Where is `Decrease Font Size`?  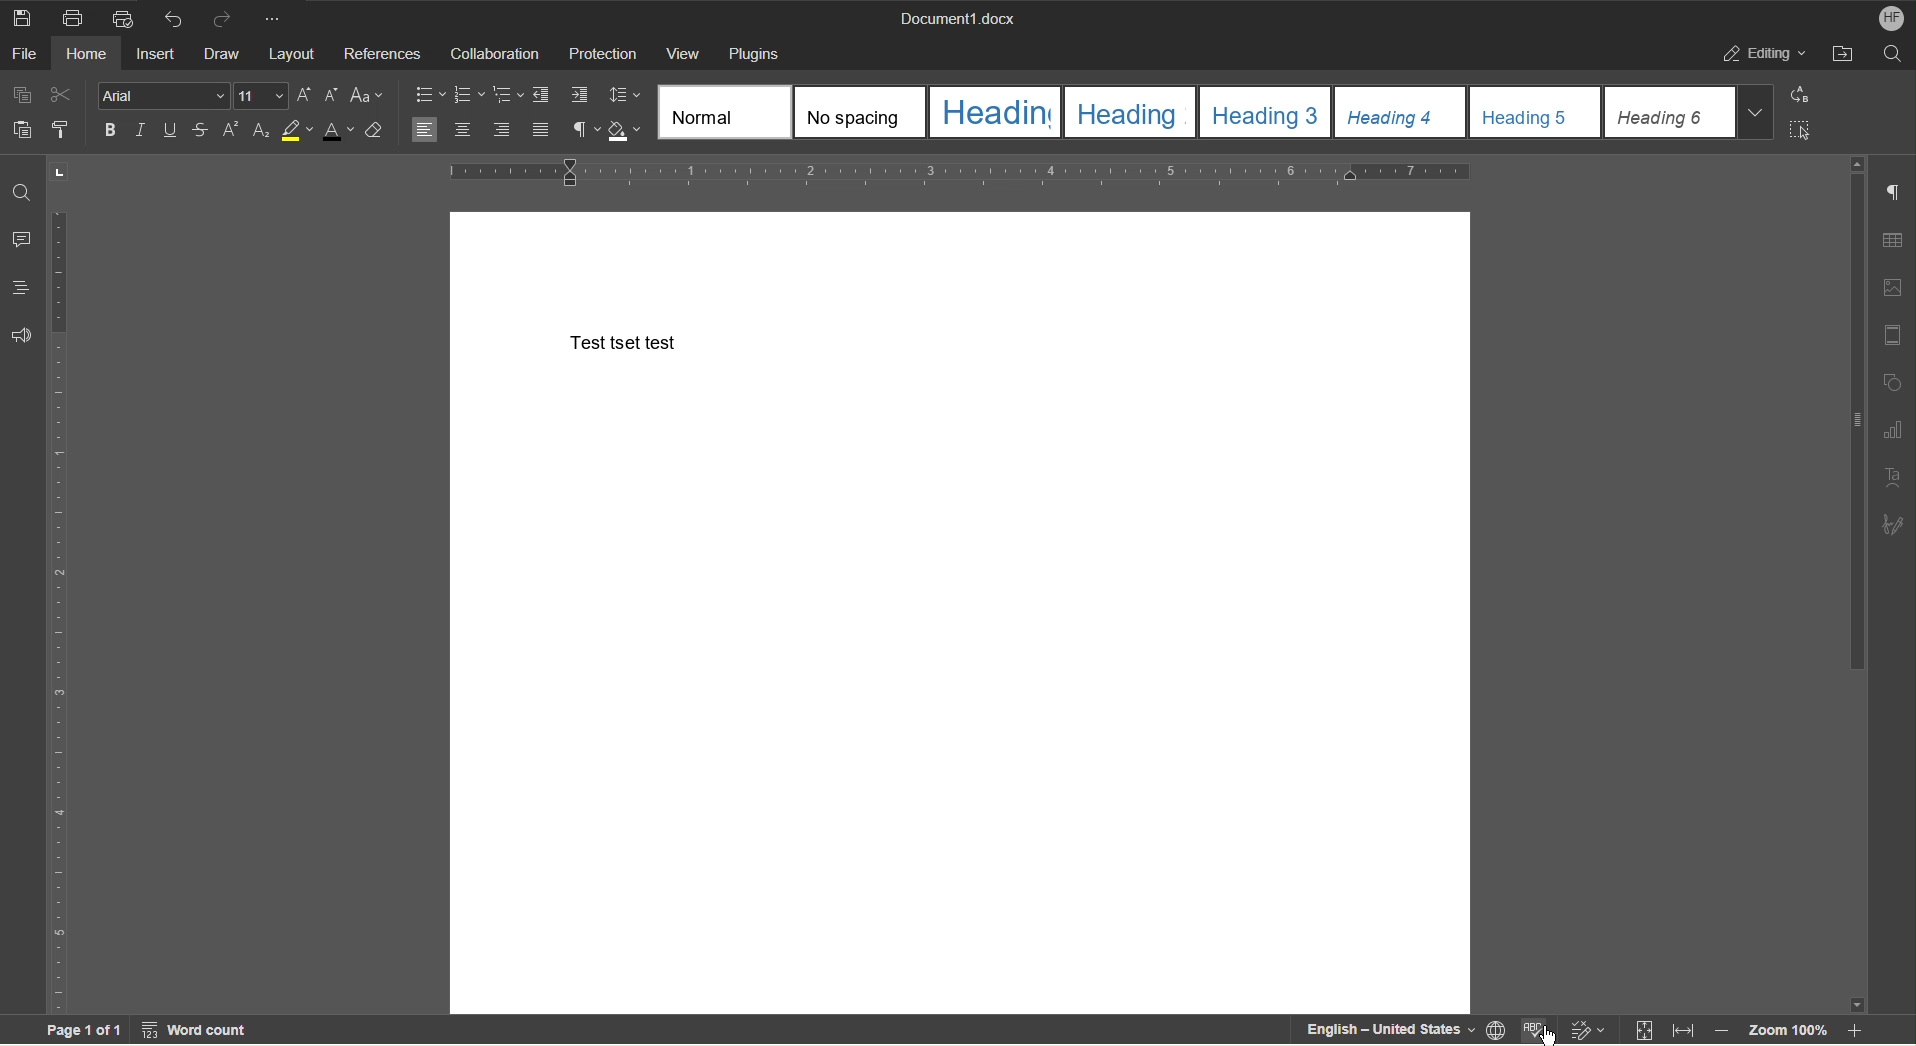 Decrease Font Size is located at coordinates (329, 96).